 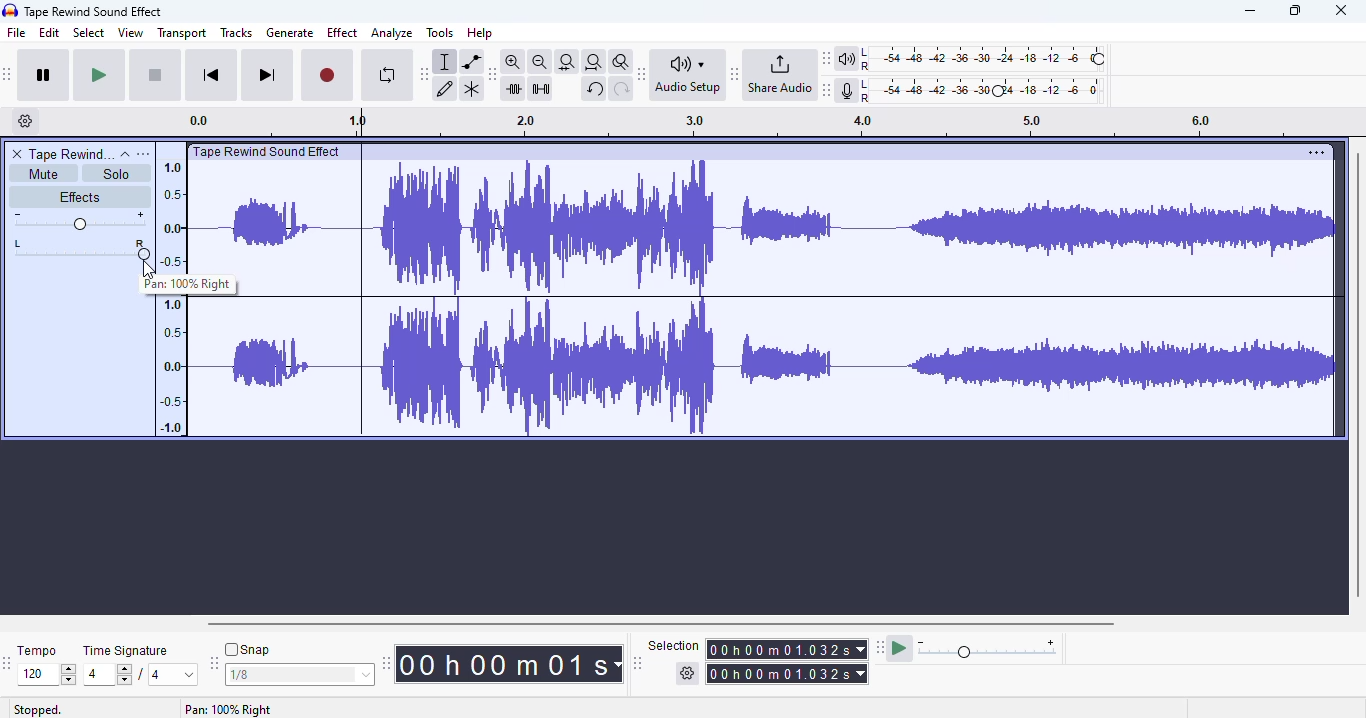 I want to click on timeline options, so click(x=26, y=120).